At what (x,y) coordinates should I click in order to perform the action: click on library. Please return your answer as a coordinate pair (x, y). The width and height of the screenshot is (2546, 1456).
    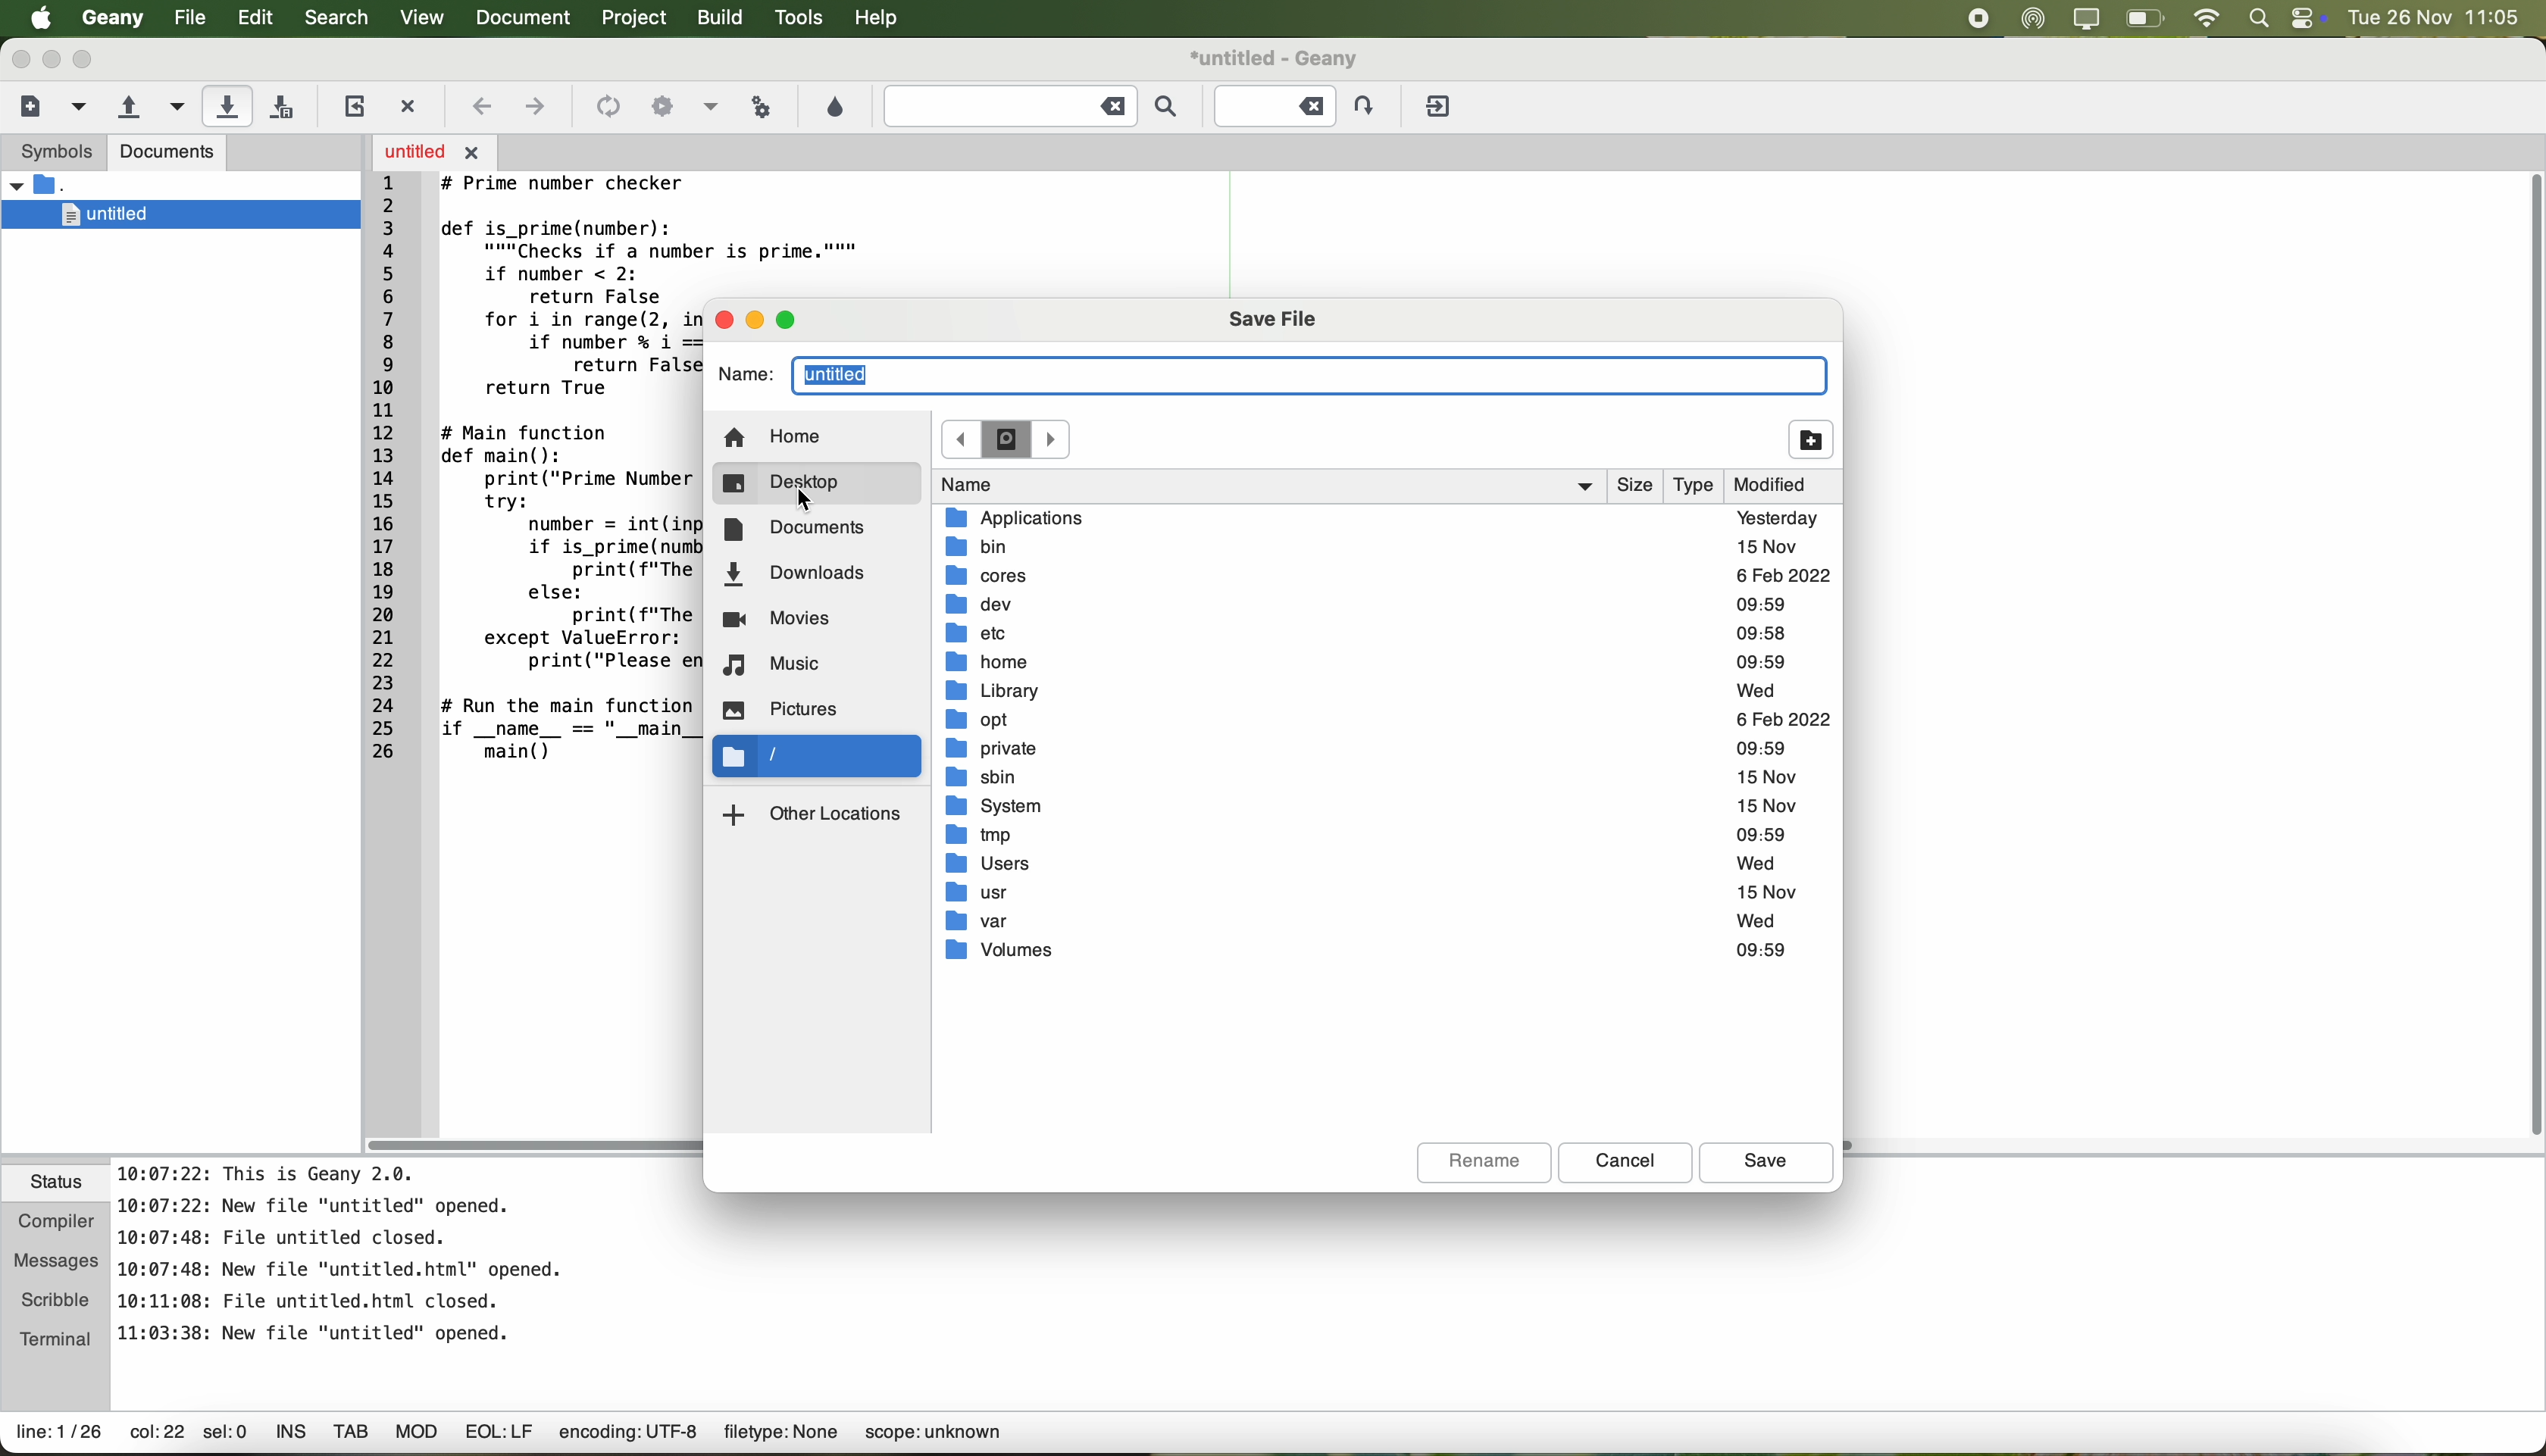
    Looking at the image, I should click on (1366, 693).